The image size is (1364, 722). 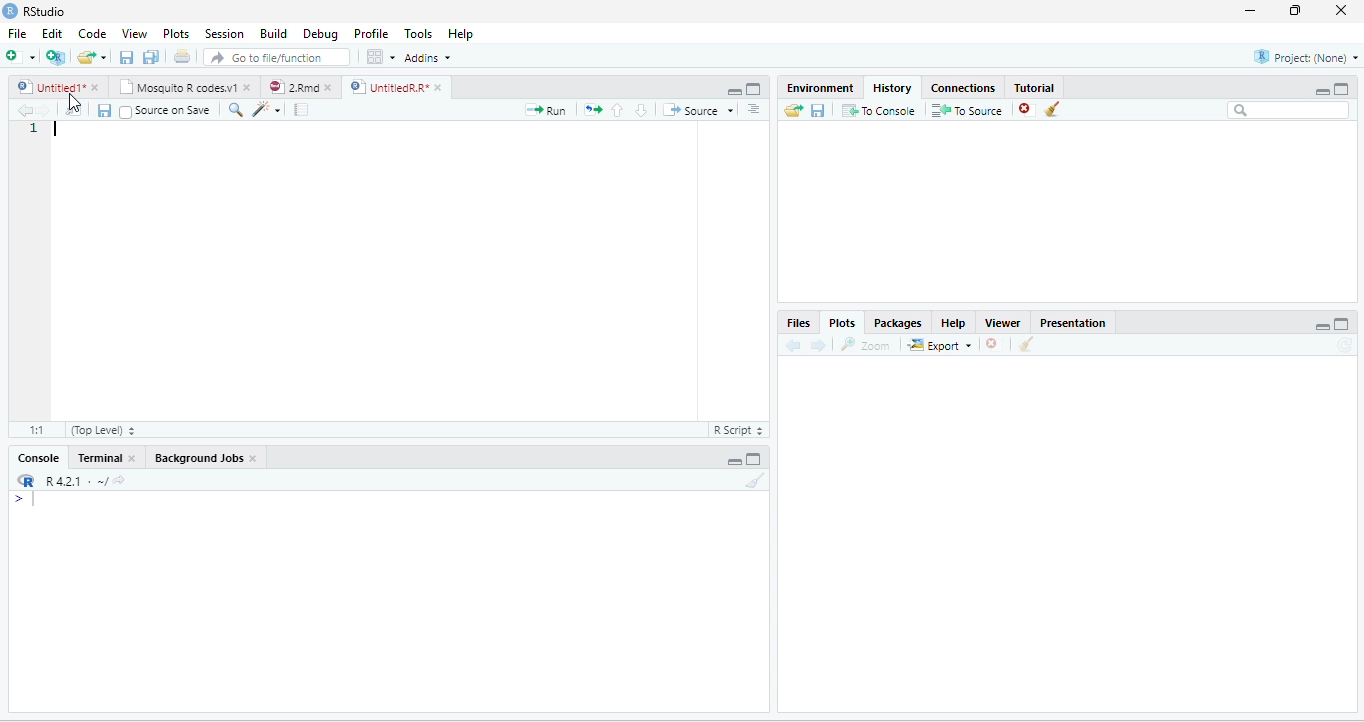 I want to click on Load history from an existing file, so click(x=792, y=111).